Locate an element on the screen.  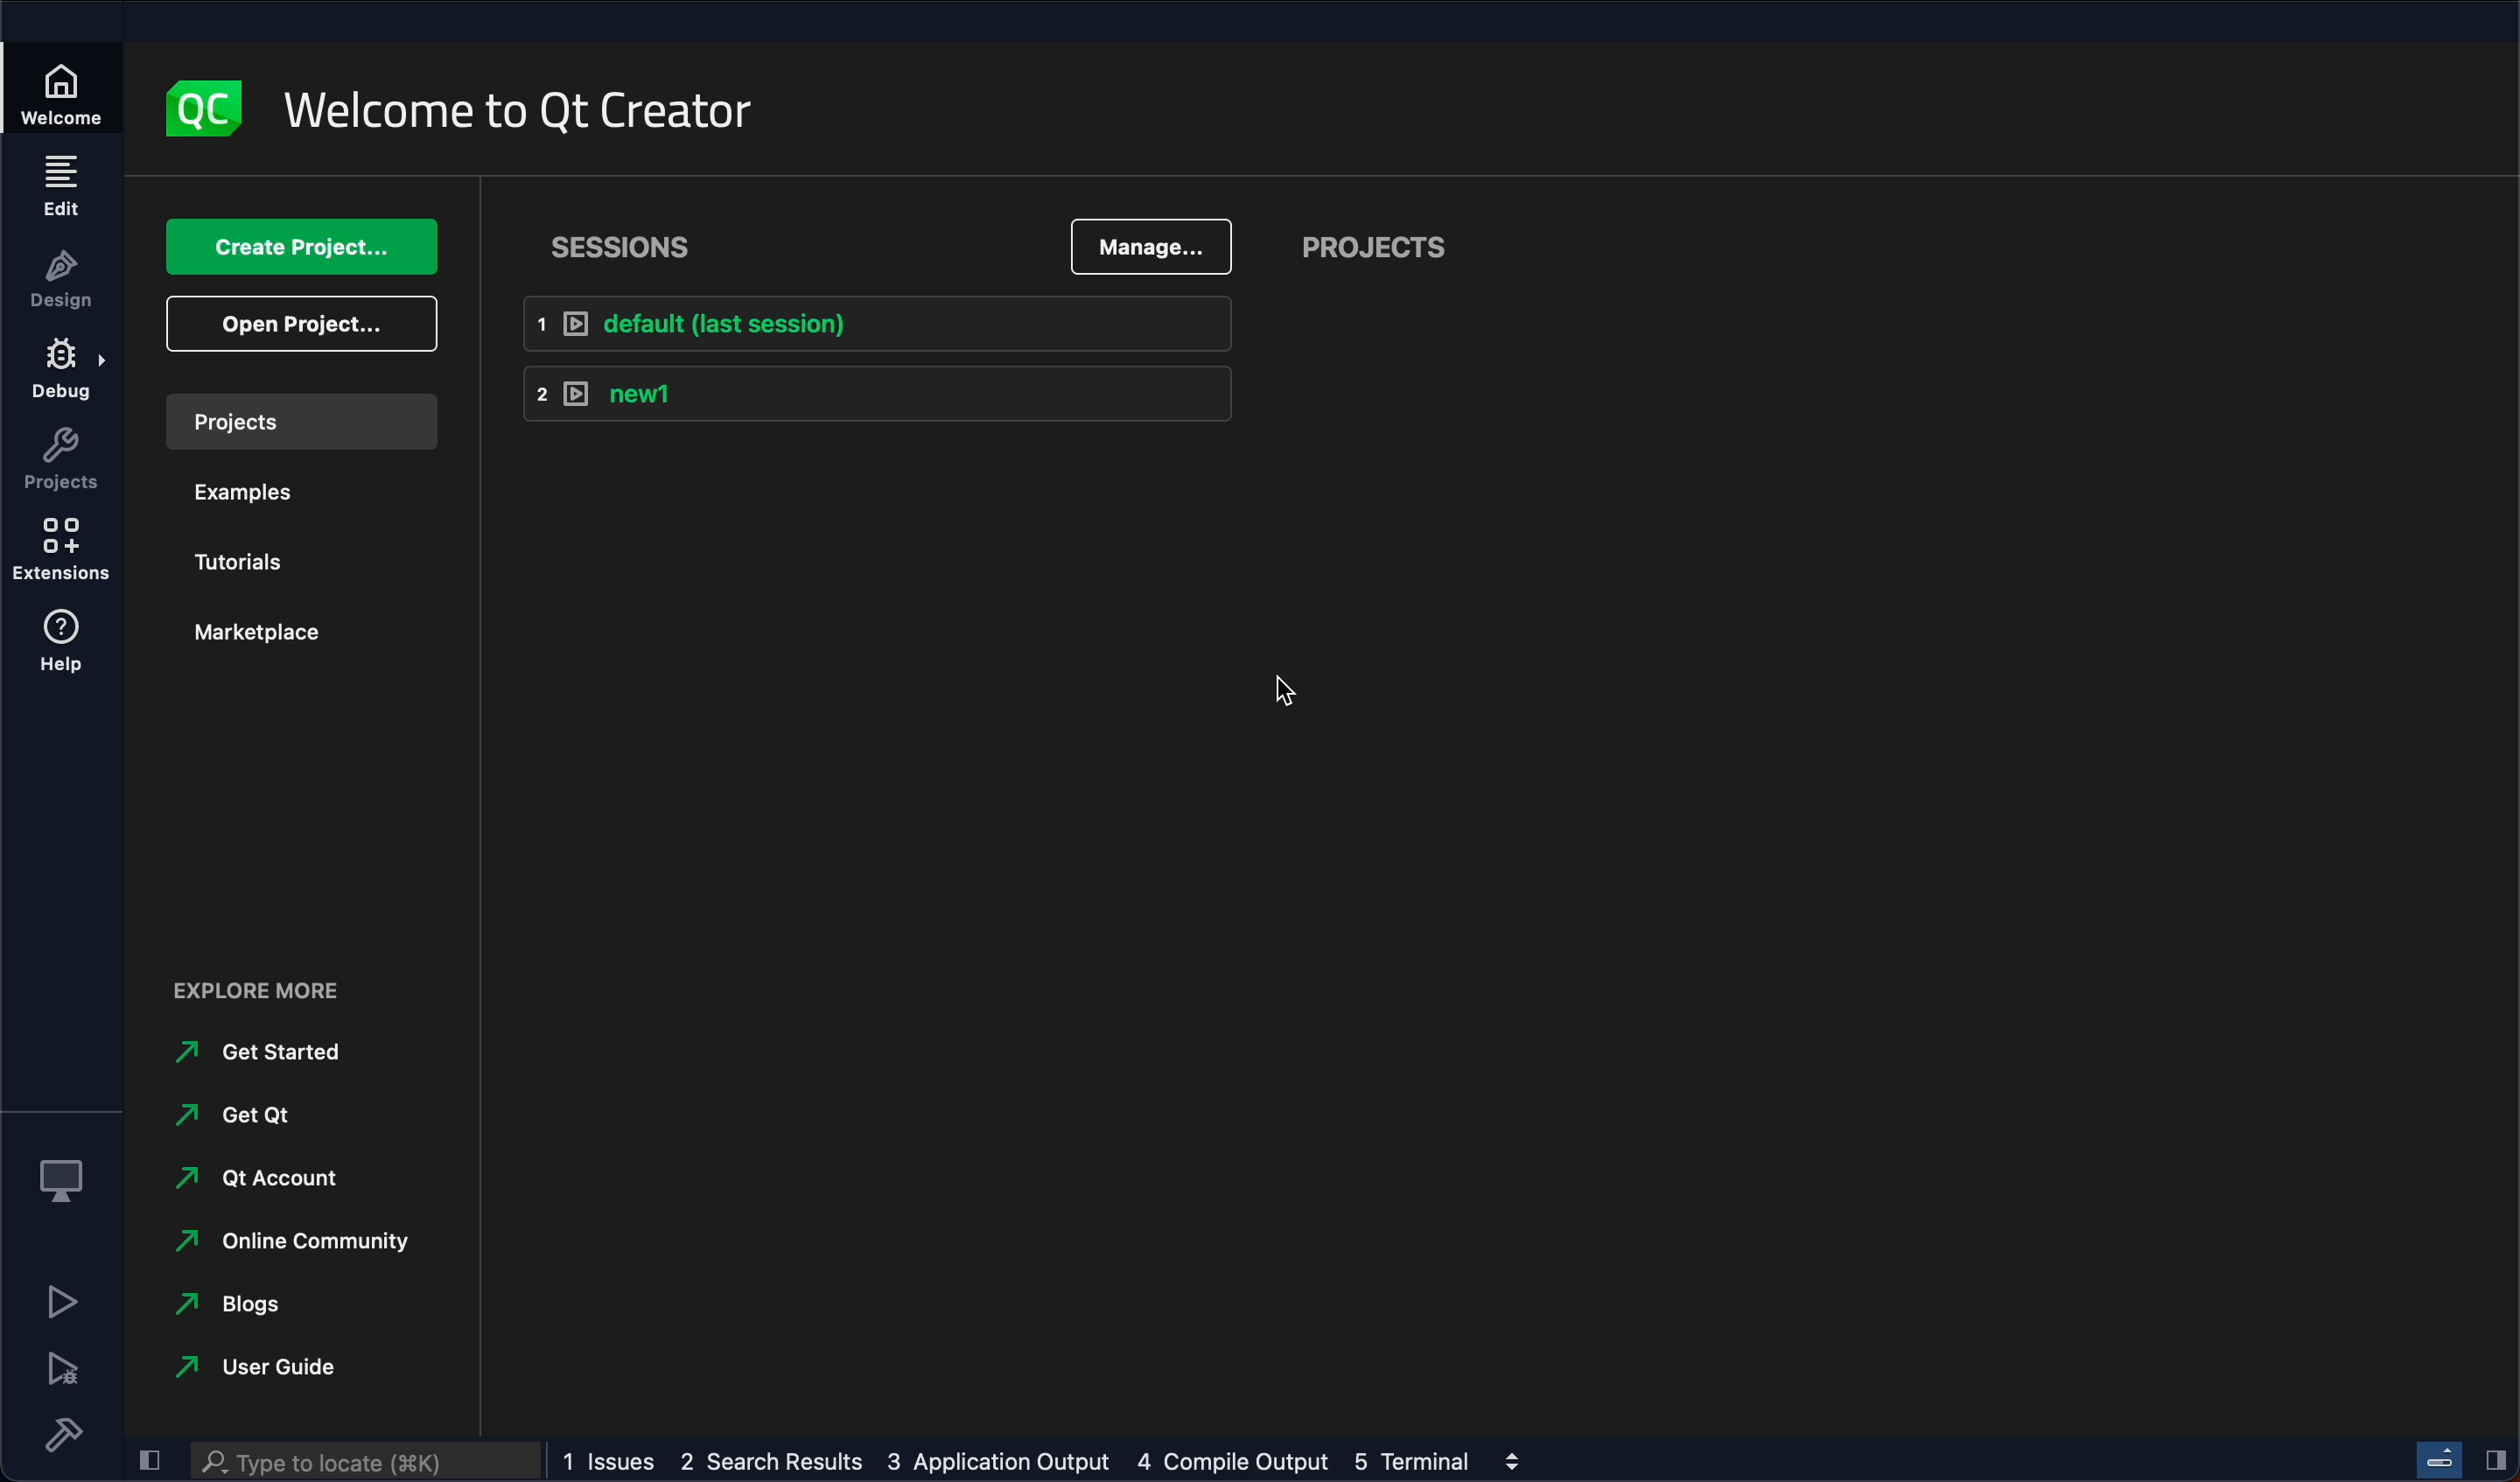
blogs is located at coordinates (230, 1306).